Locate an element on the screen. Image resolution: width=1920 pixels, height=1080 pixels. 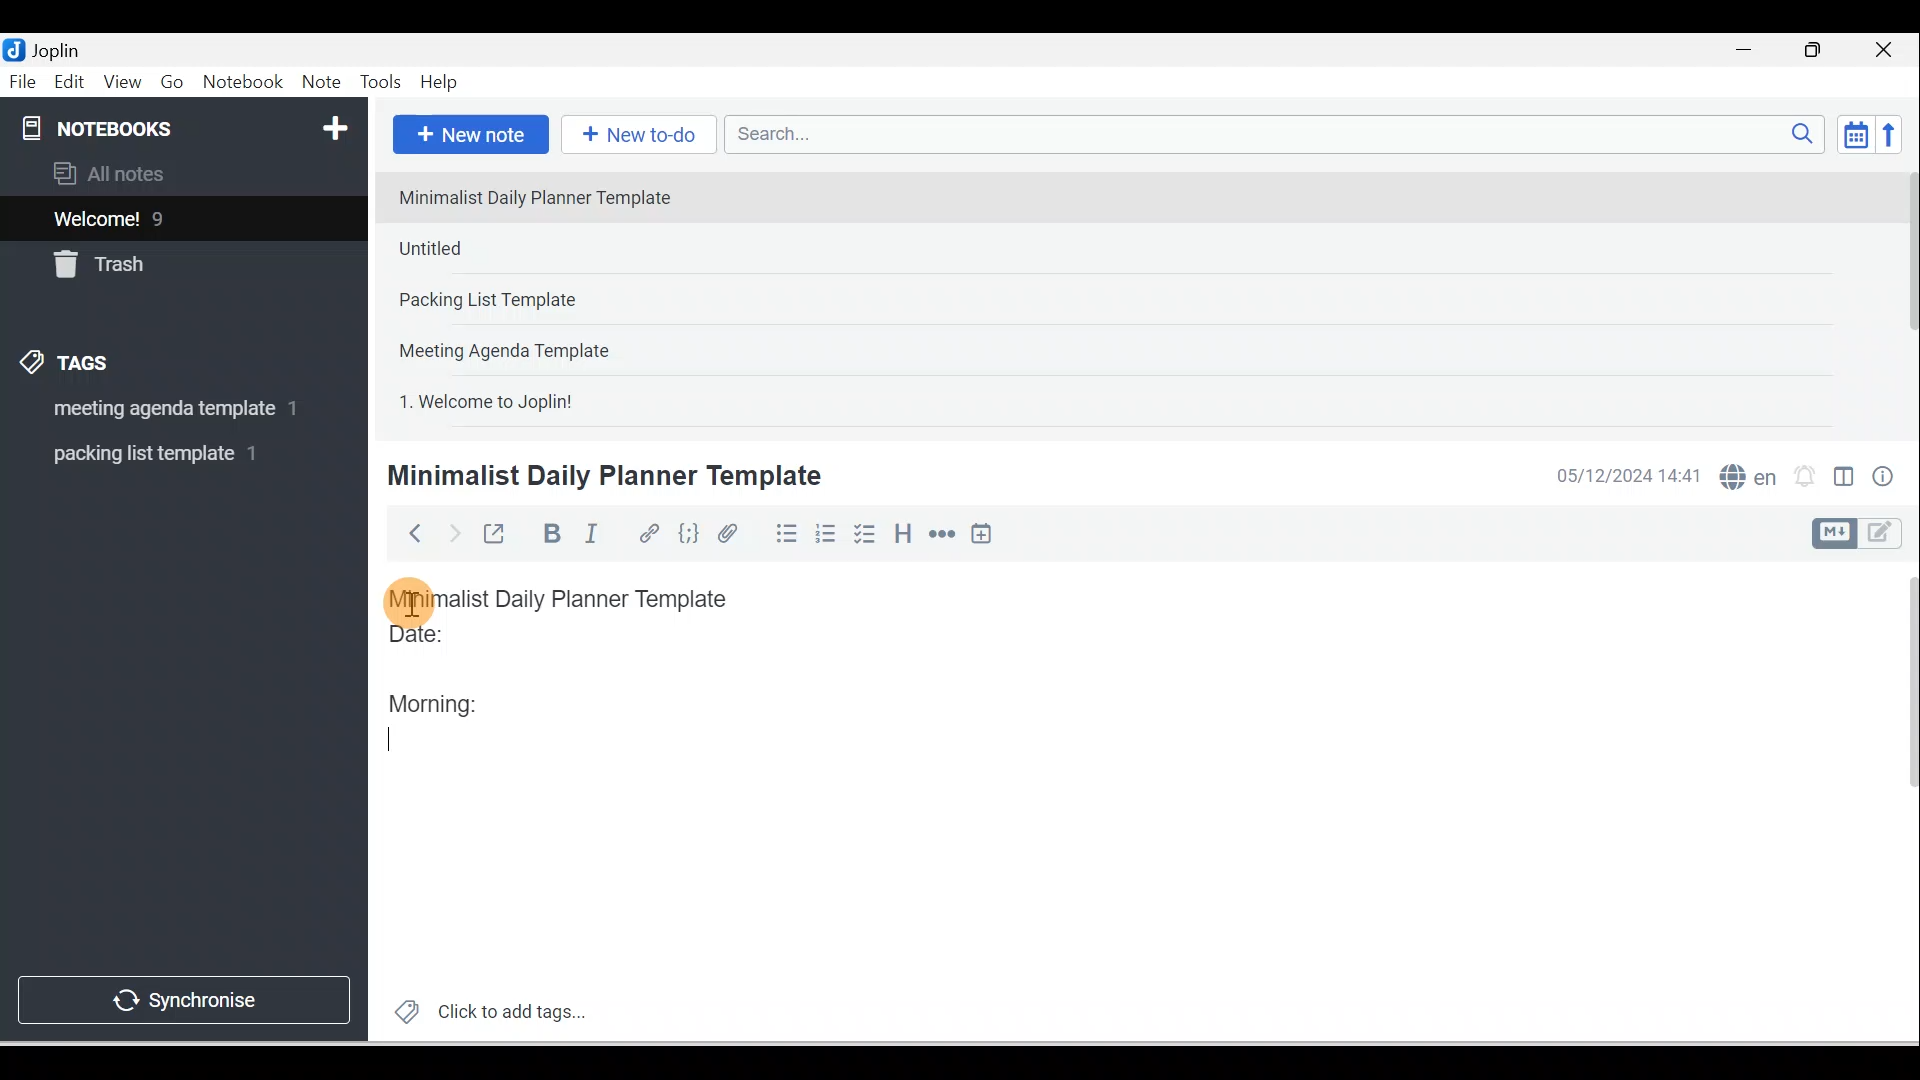
Toggle sort order is located at coordinates (1855, 133).